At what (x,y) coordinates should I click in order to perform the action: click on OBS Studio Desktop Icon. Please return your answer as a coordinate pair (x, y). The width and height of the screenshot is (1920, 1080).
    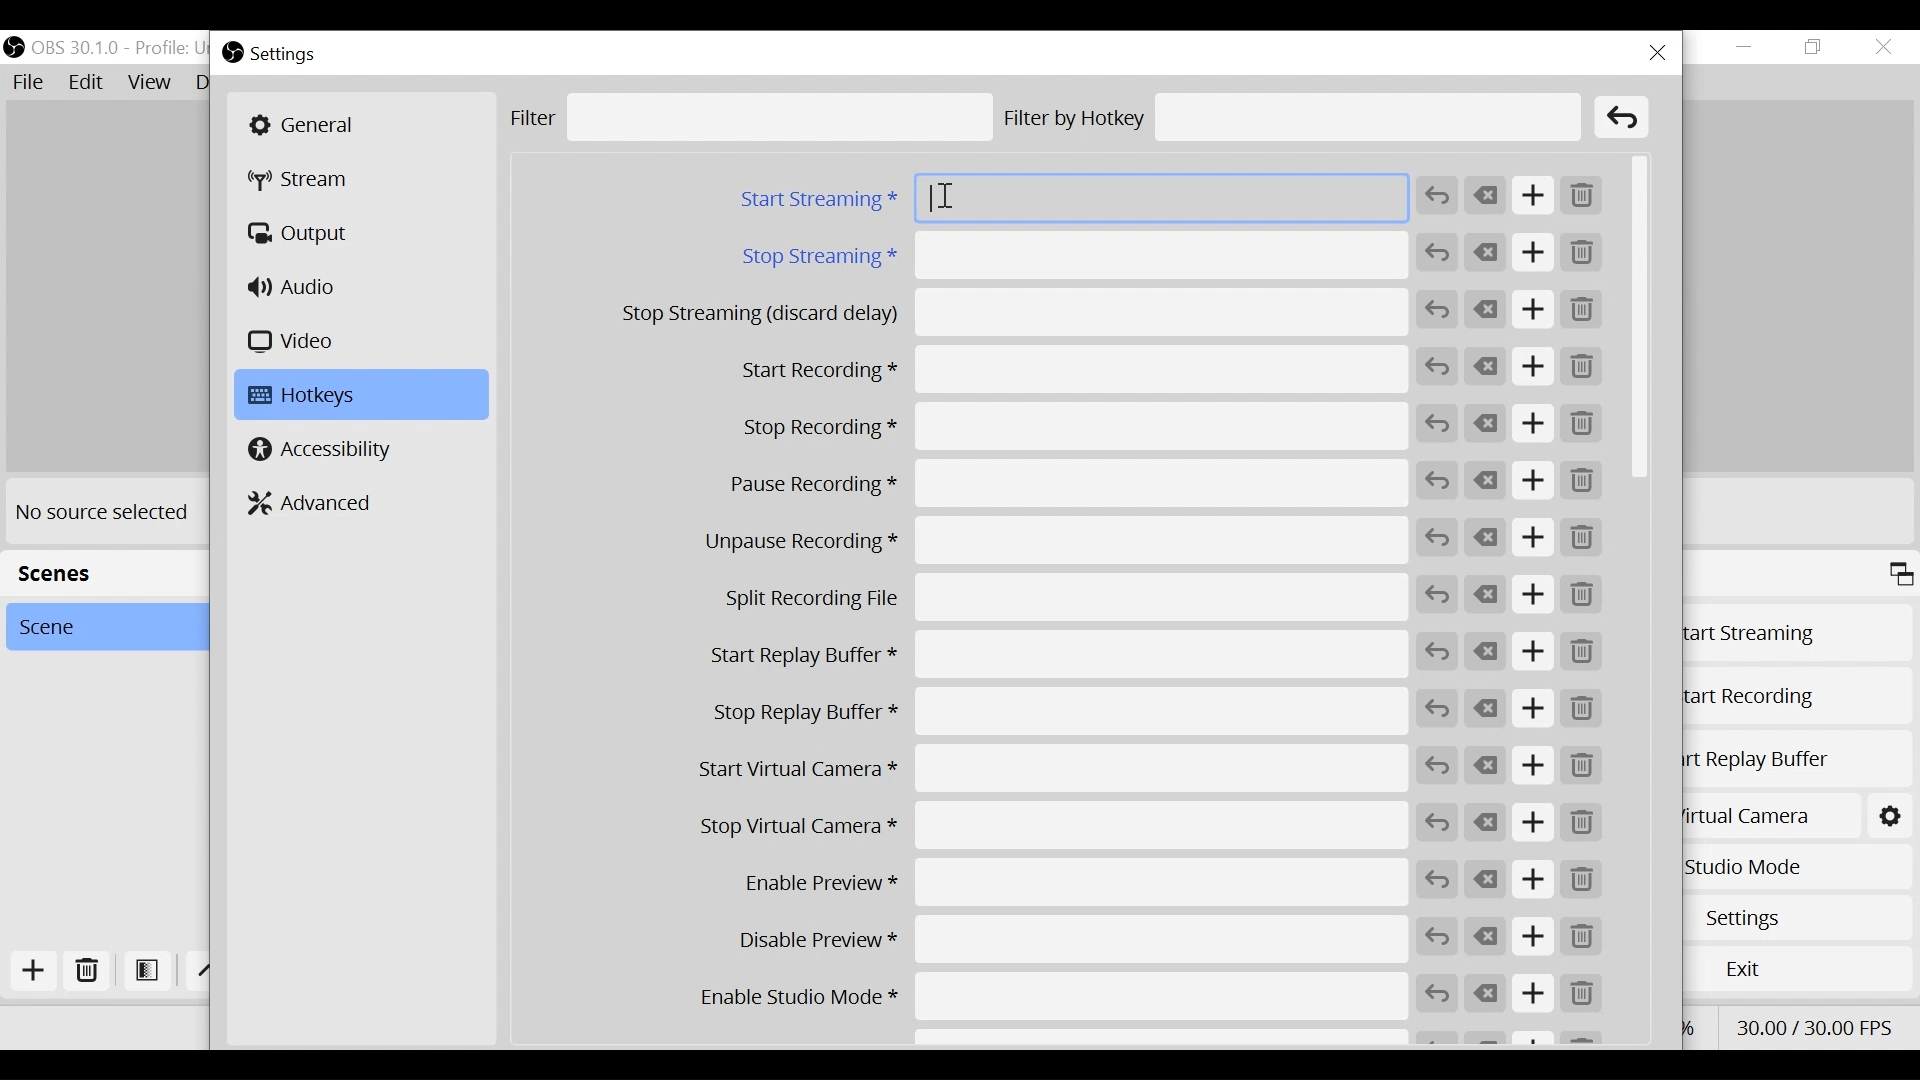
    Looking at the image, I should click on (15, 47).